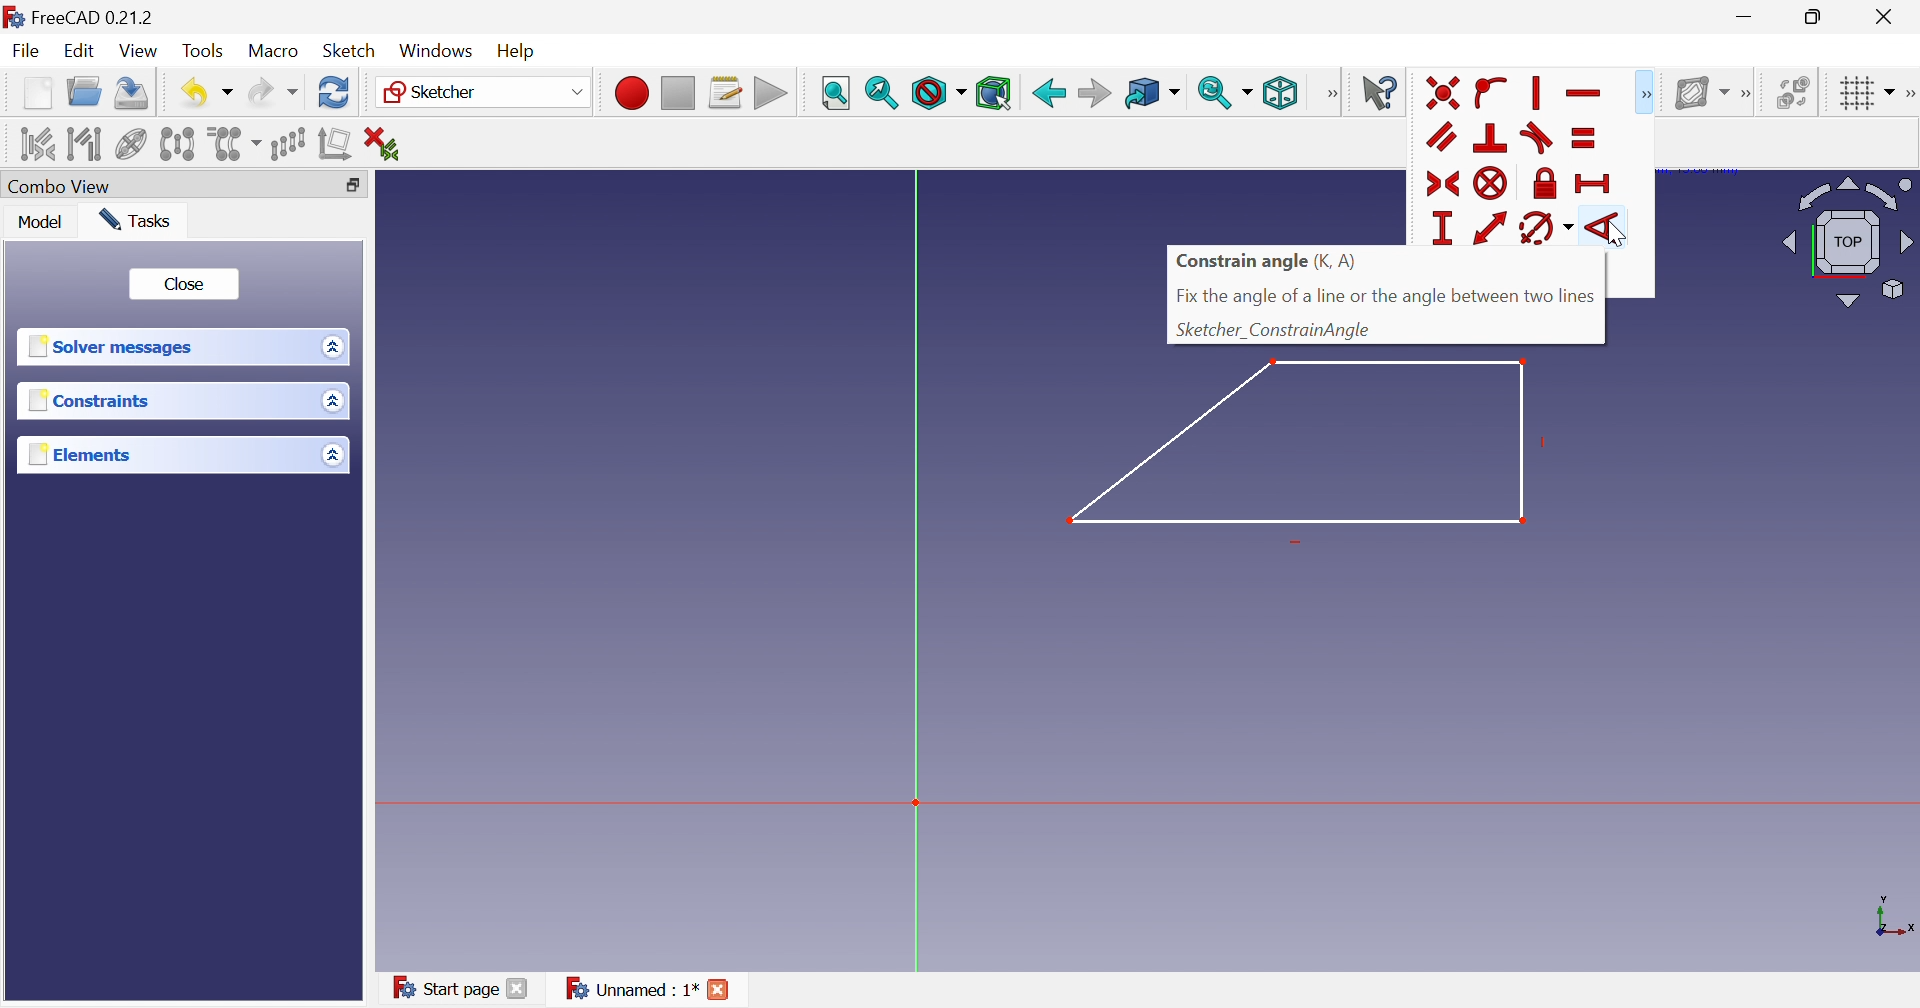  Describe the element at coordinates (437, 51) in the screenshot. I see `Windows` at that location.